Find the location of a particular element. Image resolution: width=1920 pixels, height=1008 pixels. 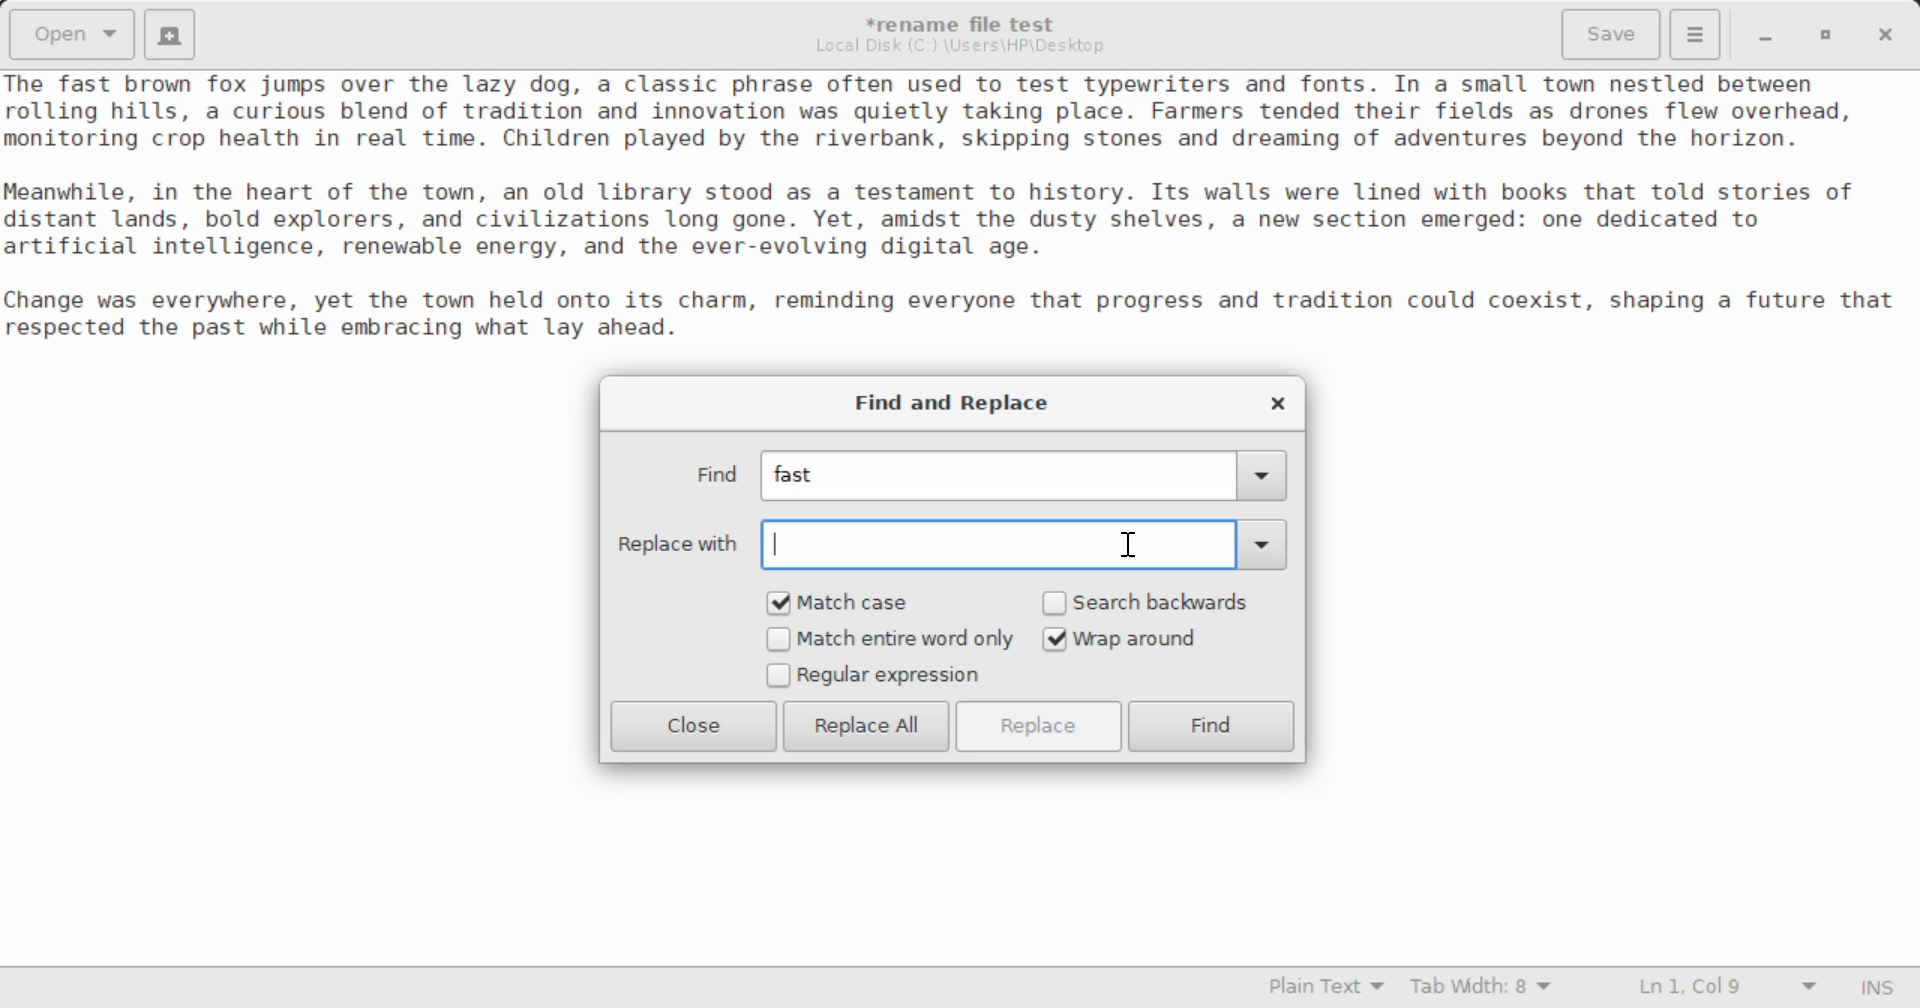

Create New Document is located at coordinates (173, 34).